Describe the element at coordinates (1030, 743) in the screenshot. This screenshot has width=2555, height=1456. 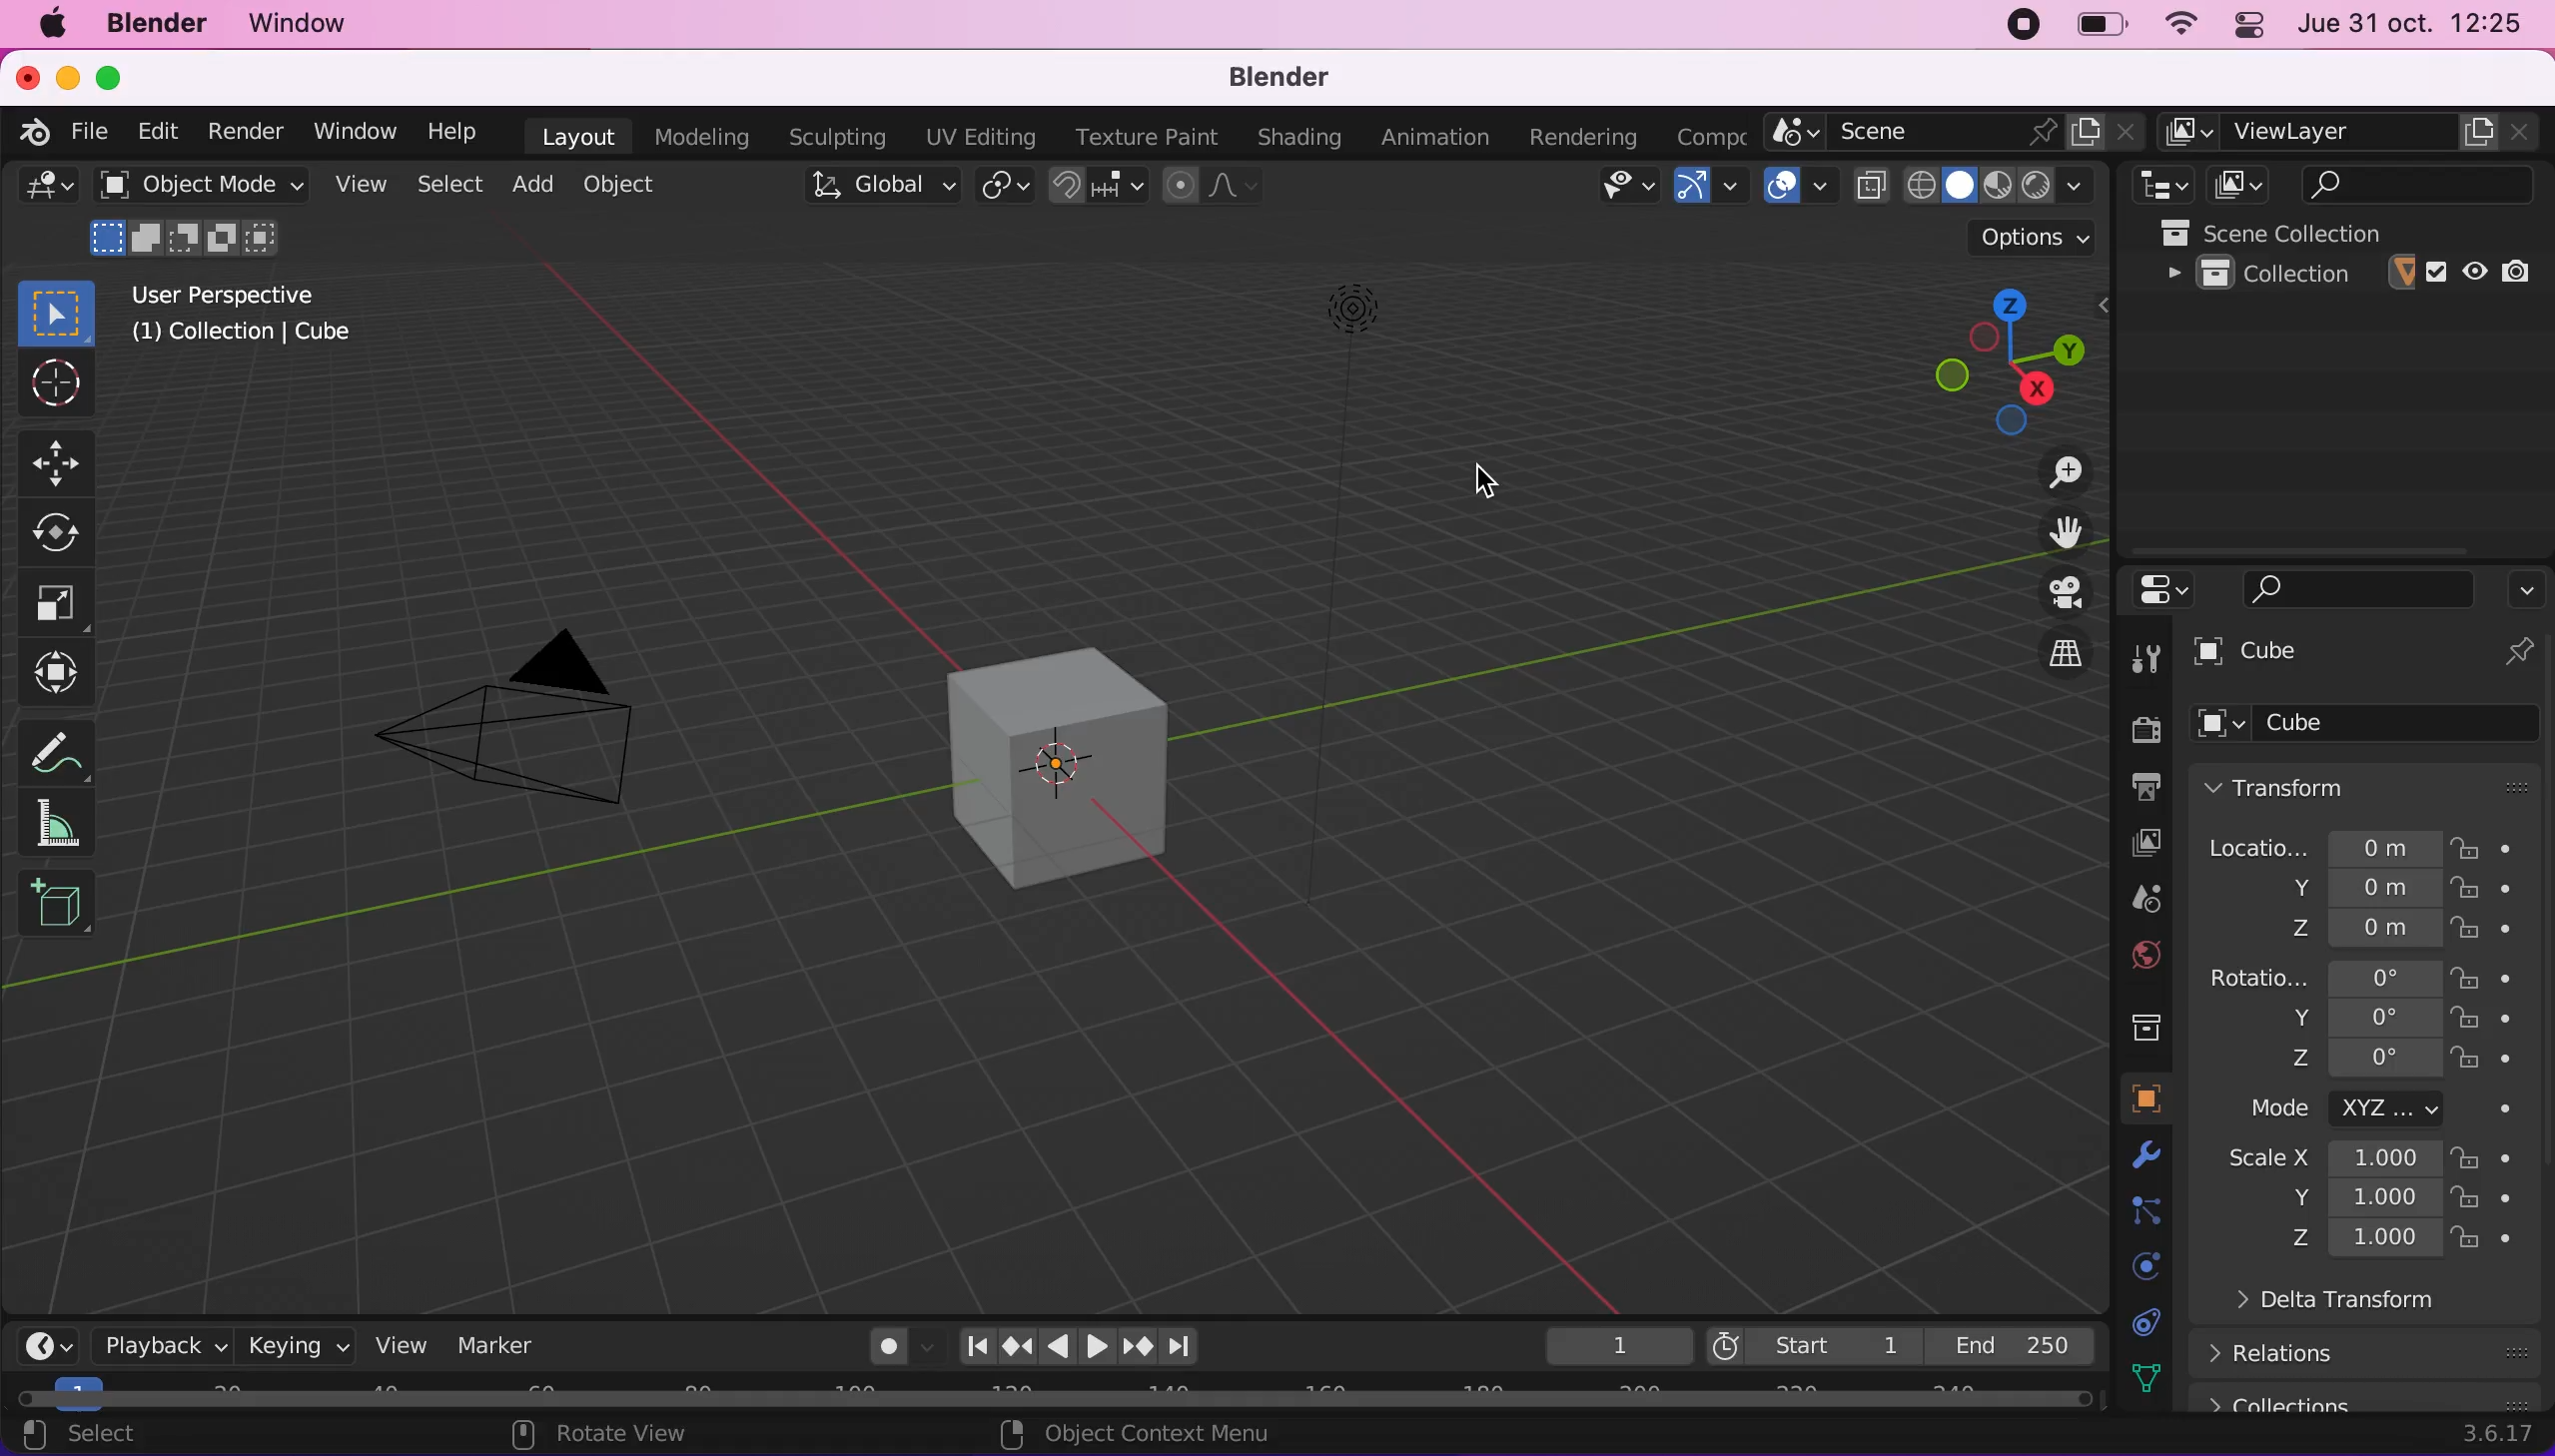
I see `cube` at that location.